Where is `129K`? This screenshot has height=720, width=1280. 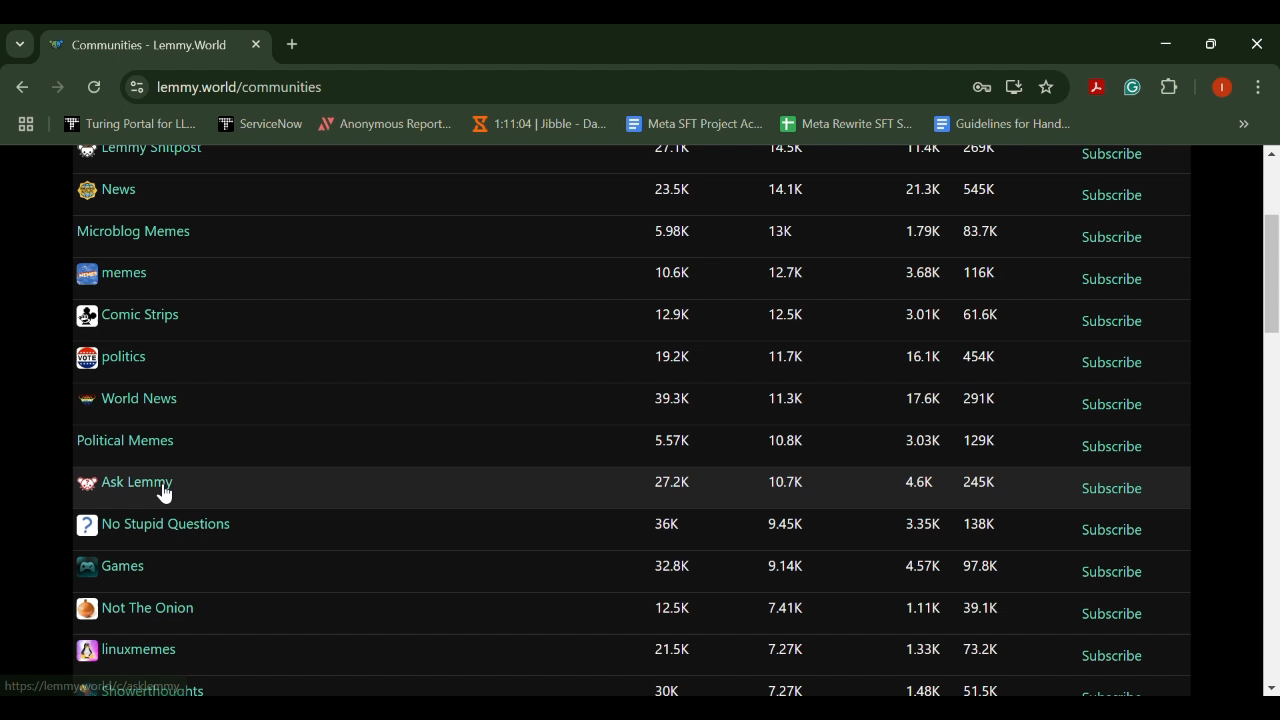
129K is located at coordinates (979, 439).